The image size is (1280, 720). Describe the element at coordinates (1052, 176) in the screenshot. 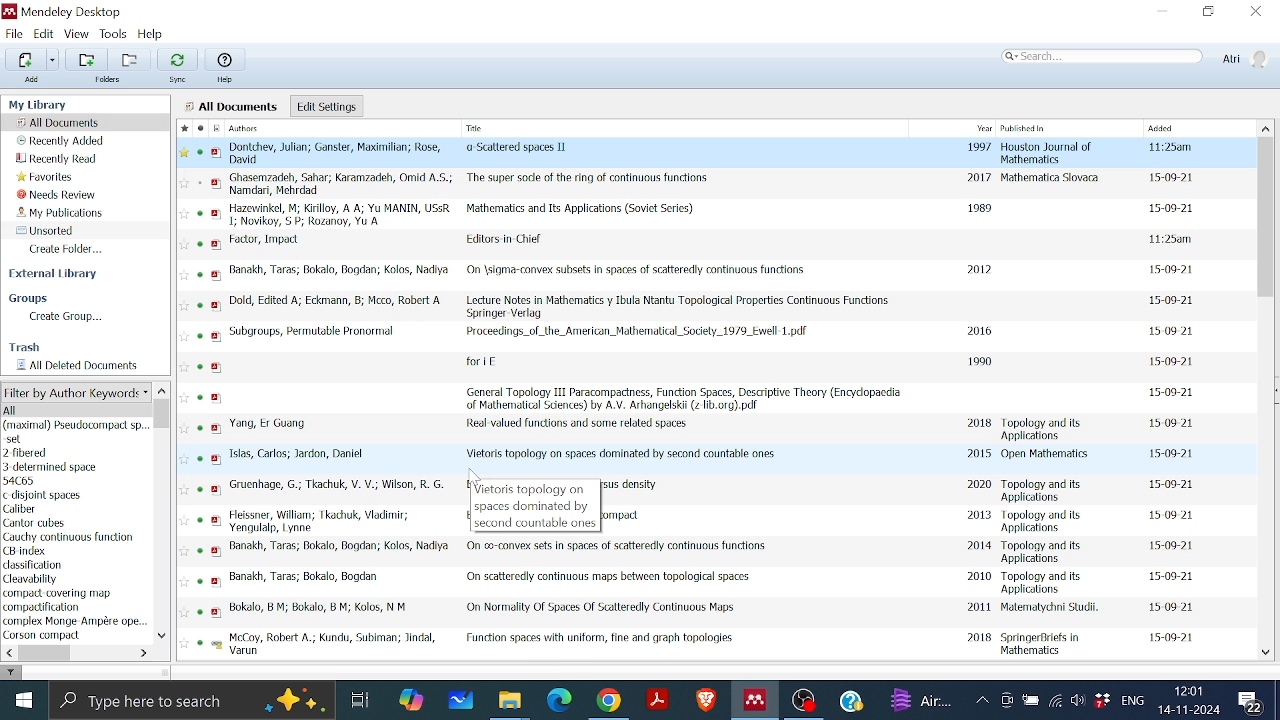

I see `Published in` at that location.